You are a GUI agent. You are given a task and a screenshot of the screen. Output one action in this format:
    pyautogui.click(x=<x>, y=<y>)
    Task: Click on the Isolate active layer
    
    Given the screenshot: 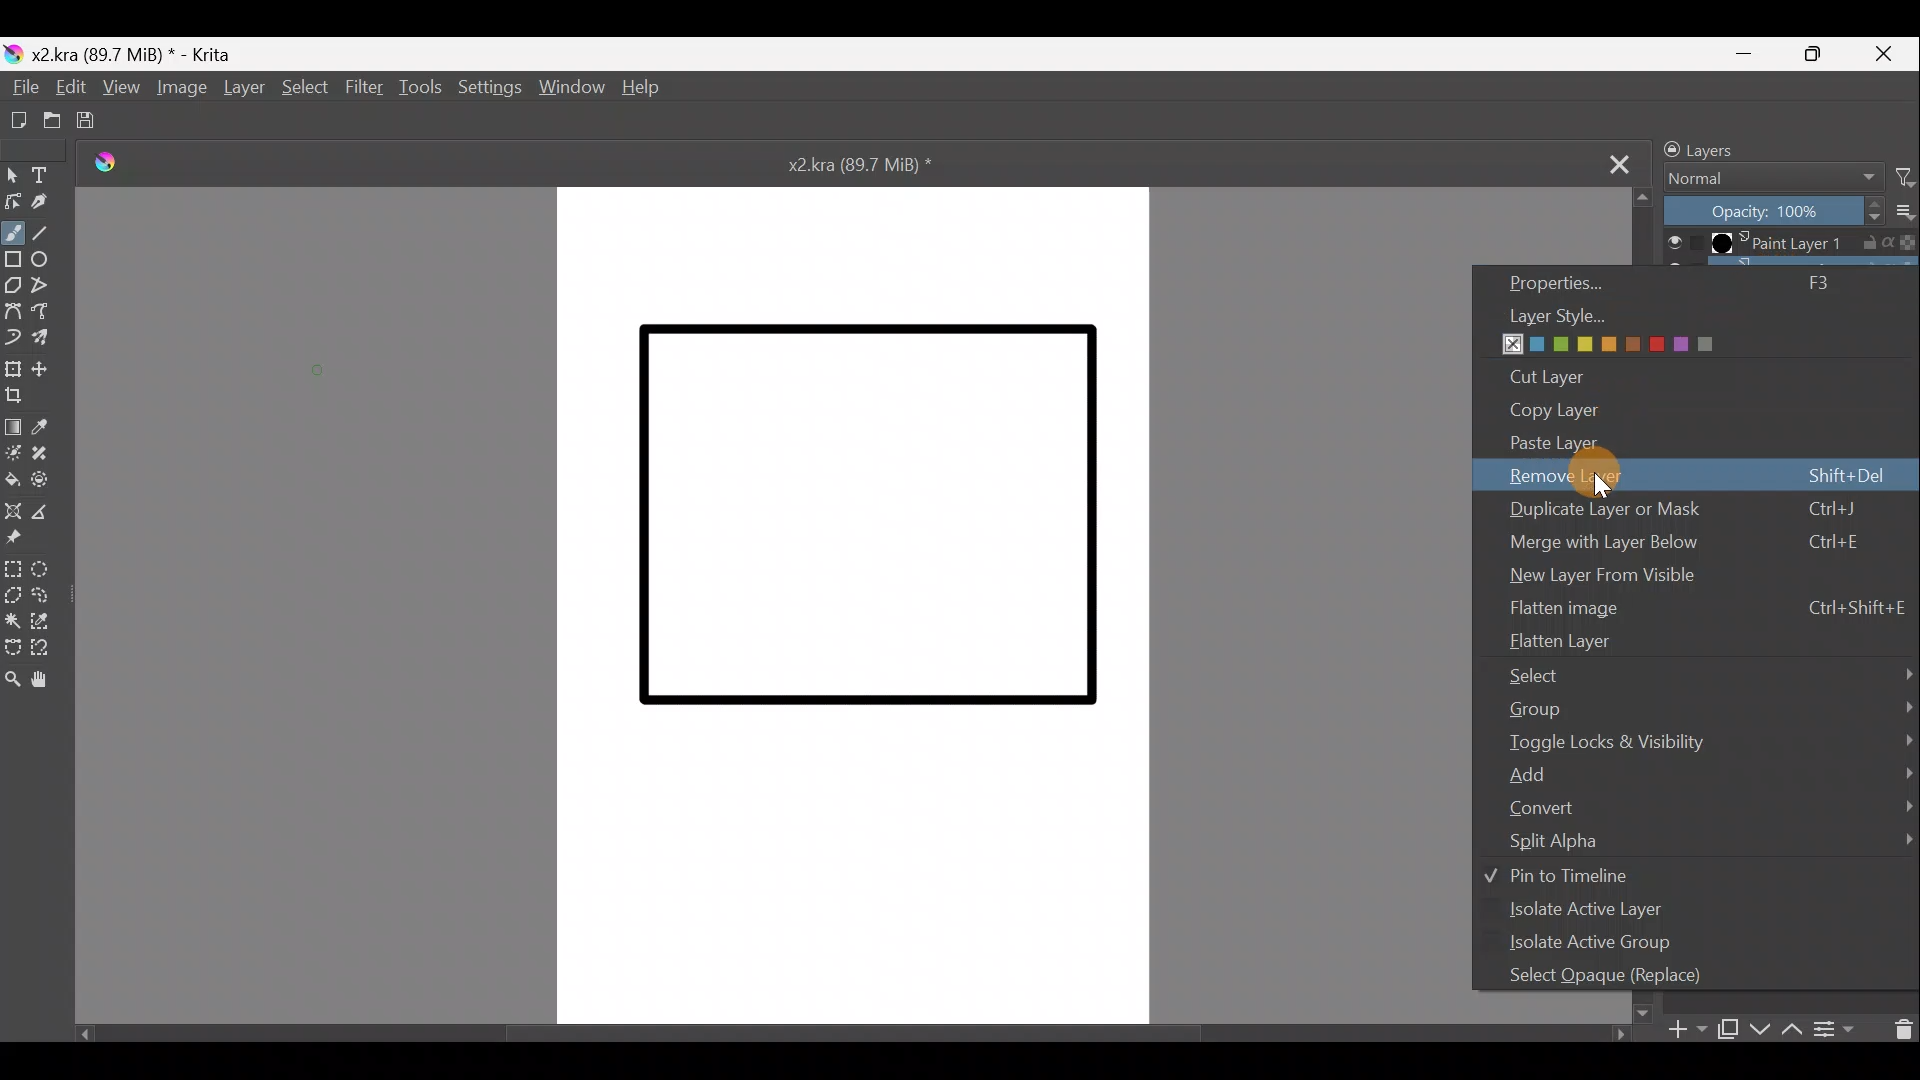 What is the action you would take?
    pyautogui.click(x=1588, y=912)
    